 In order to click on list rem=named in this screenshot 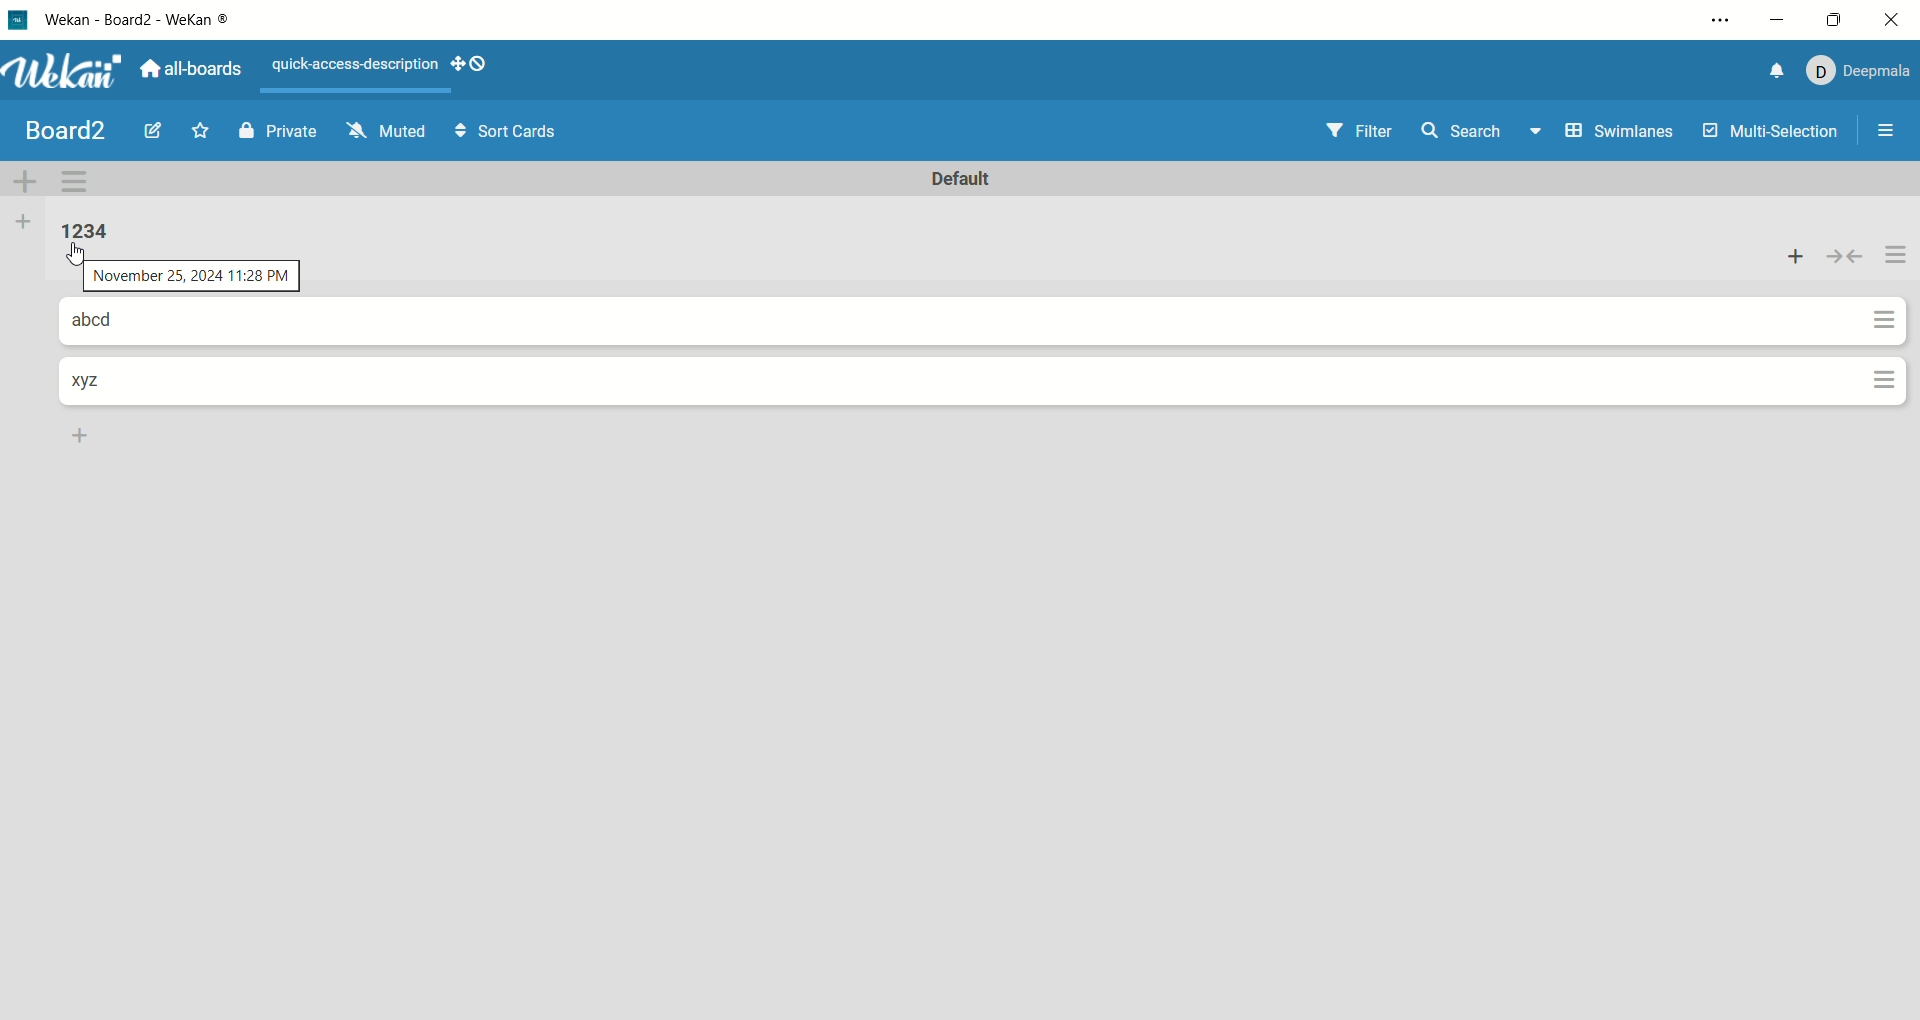, I will do `click(92, 232)`.